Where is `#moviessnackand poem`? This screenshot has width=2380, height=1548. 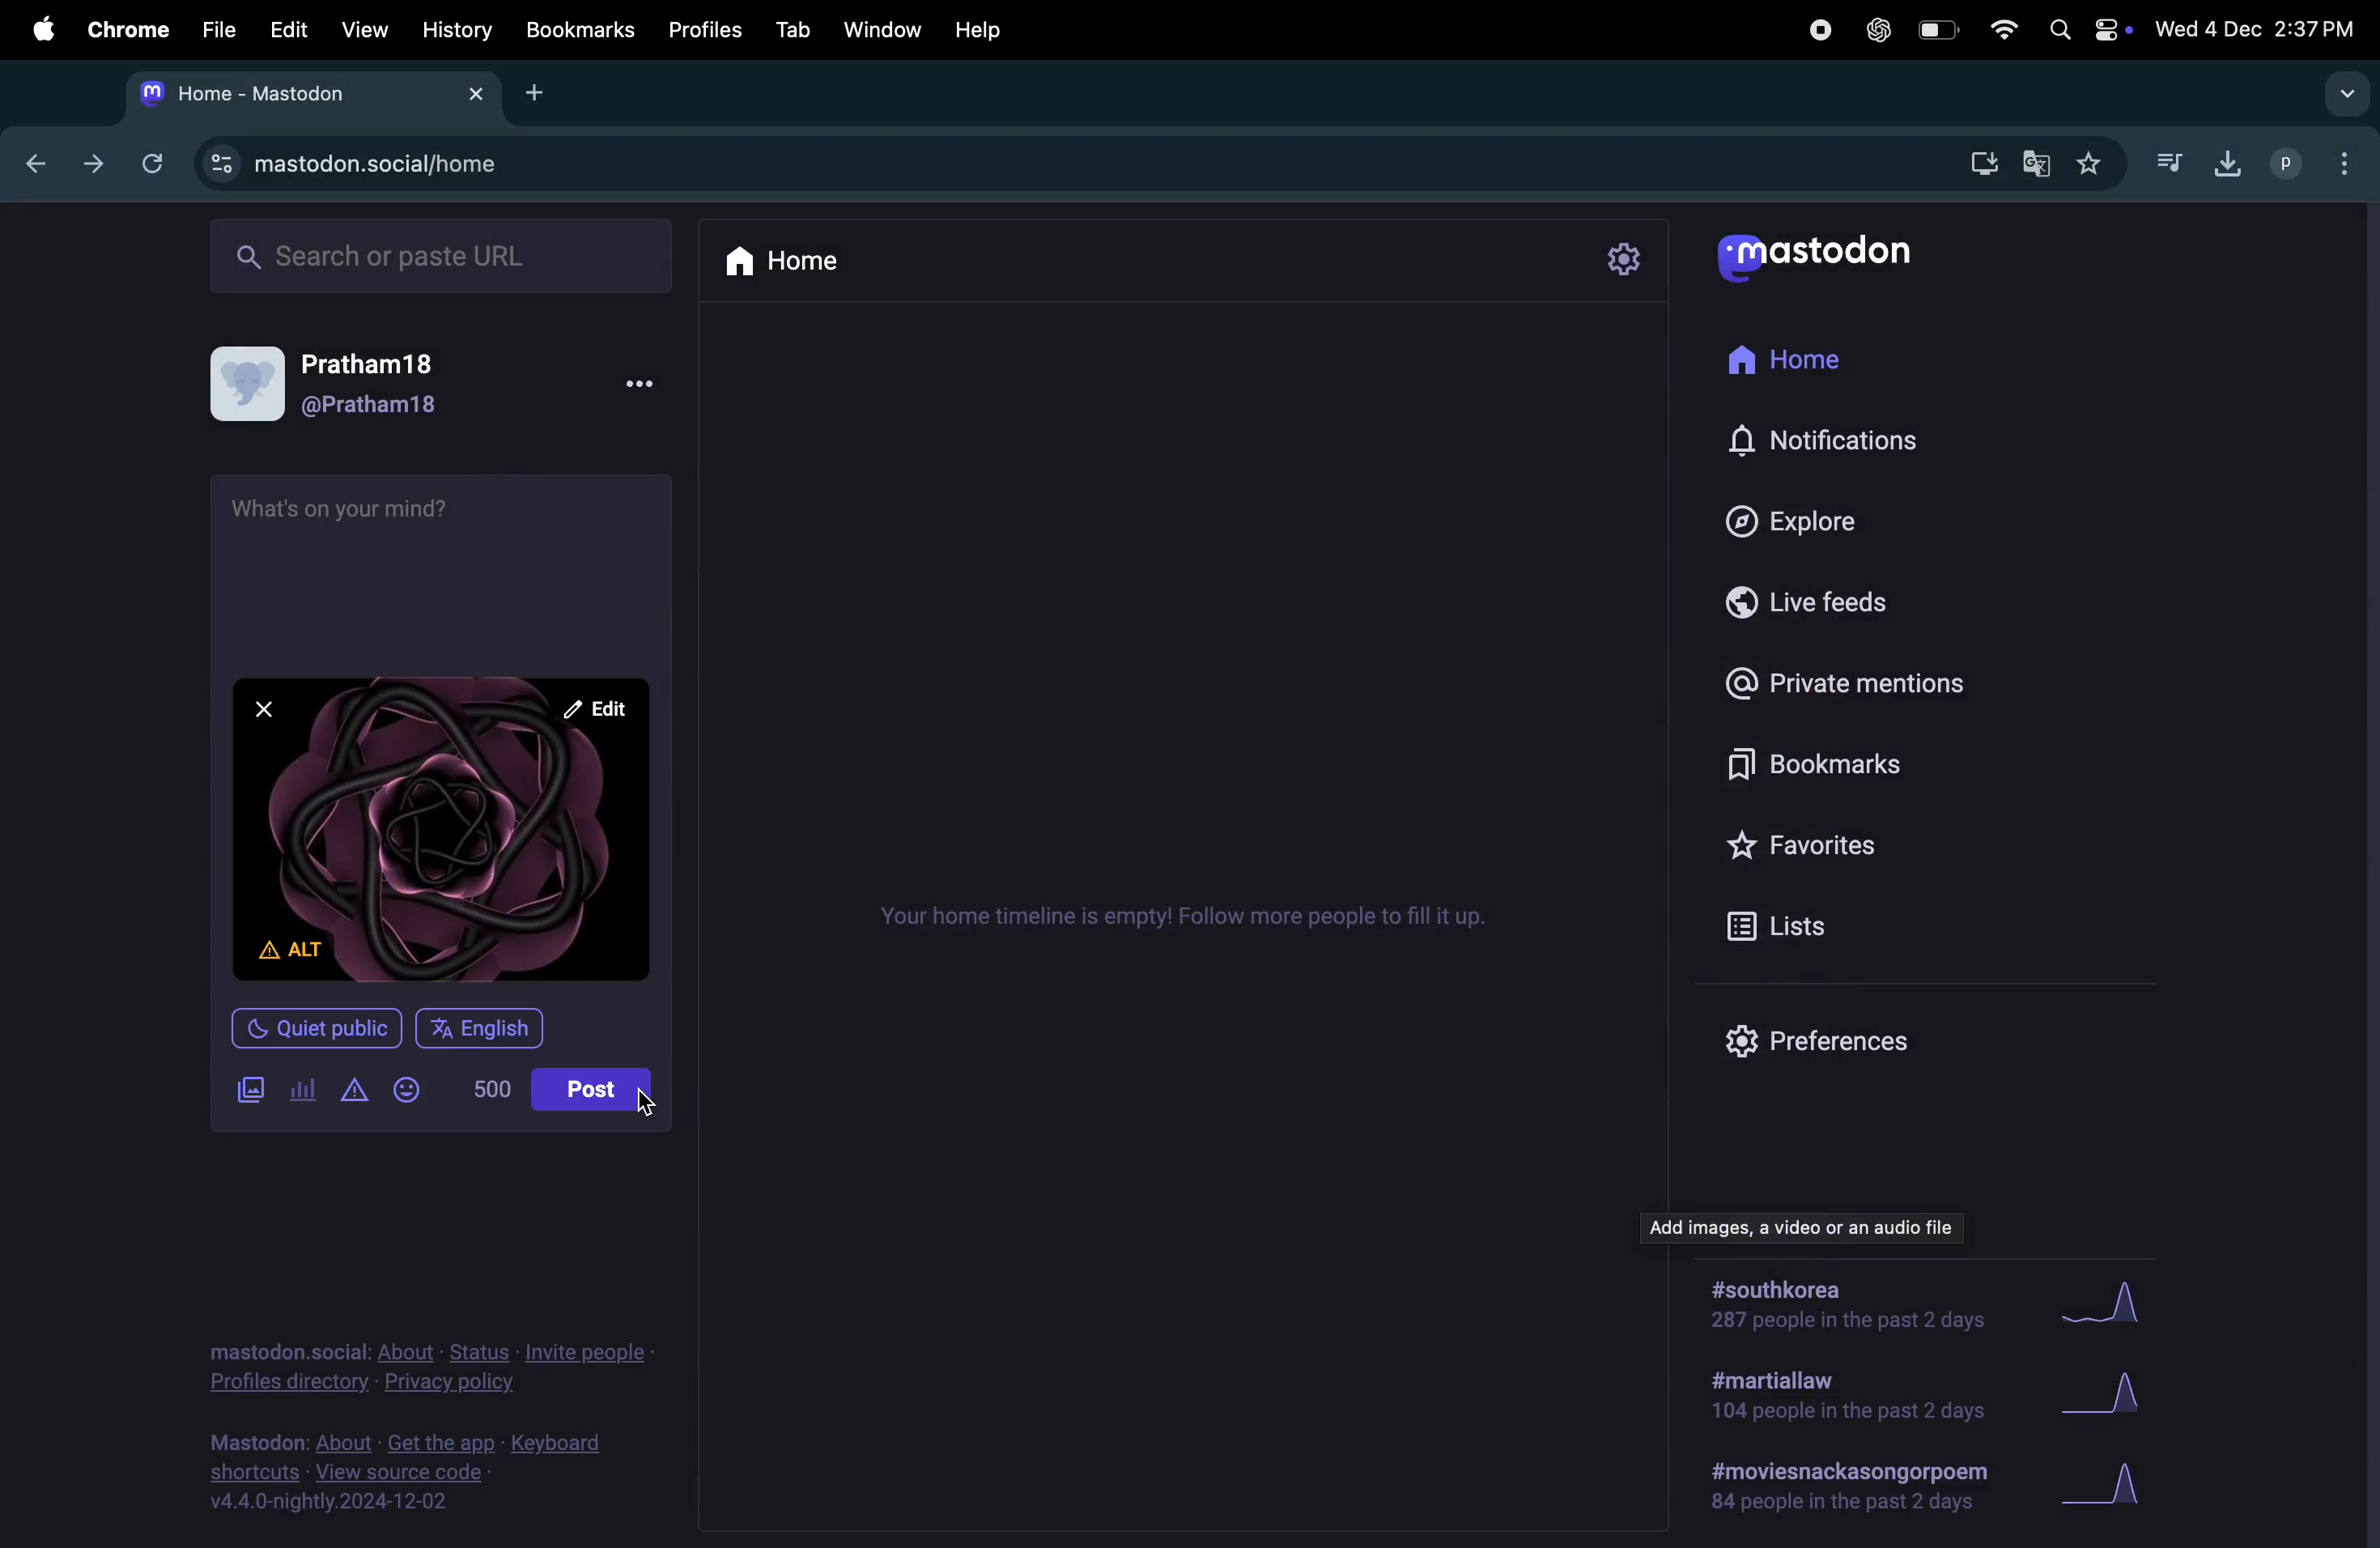 #moviessnackand poem is located at coordinates (1858, 1483).